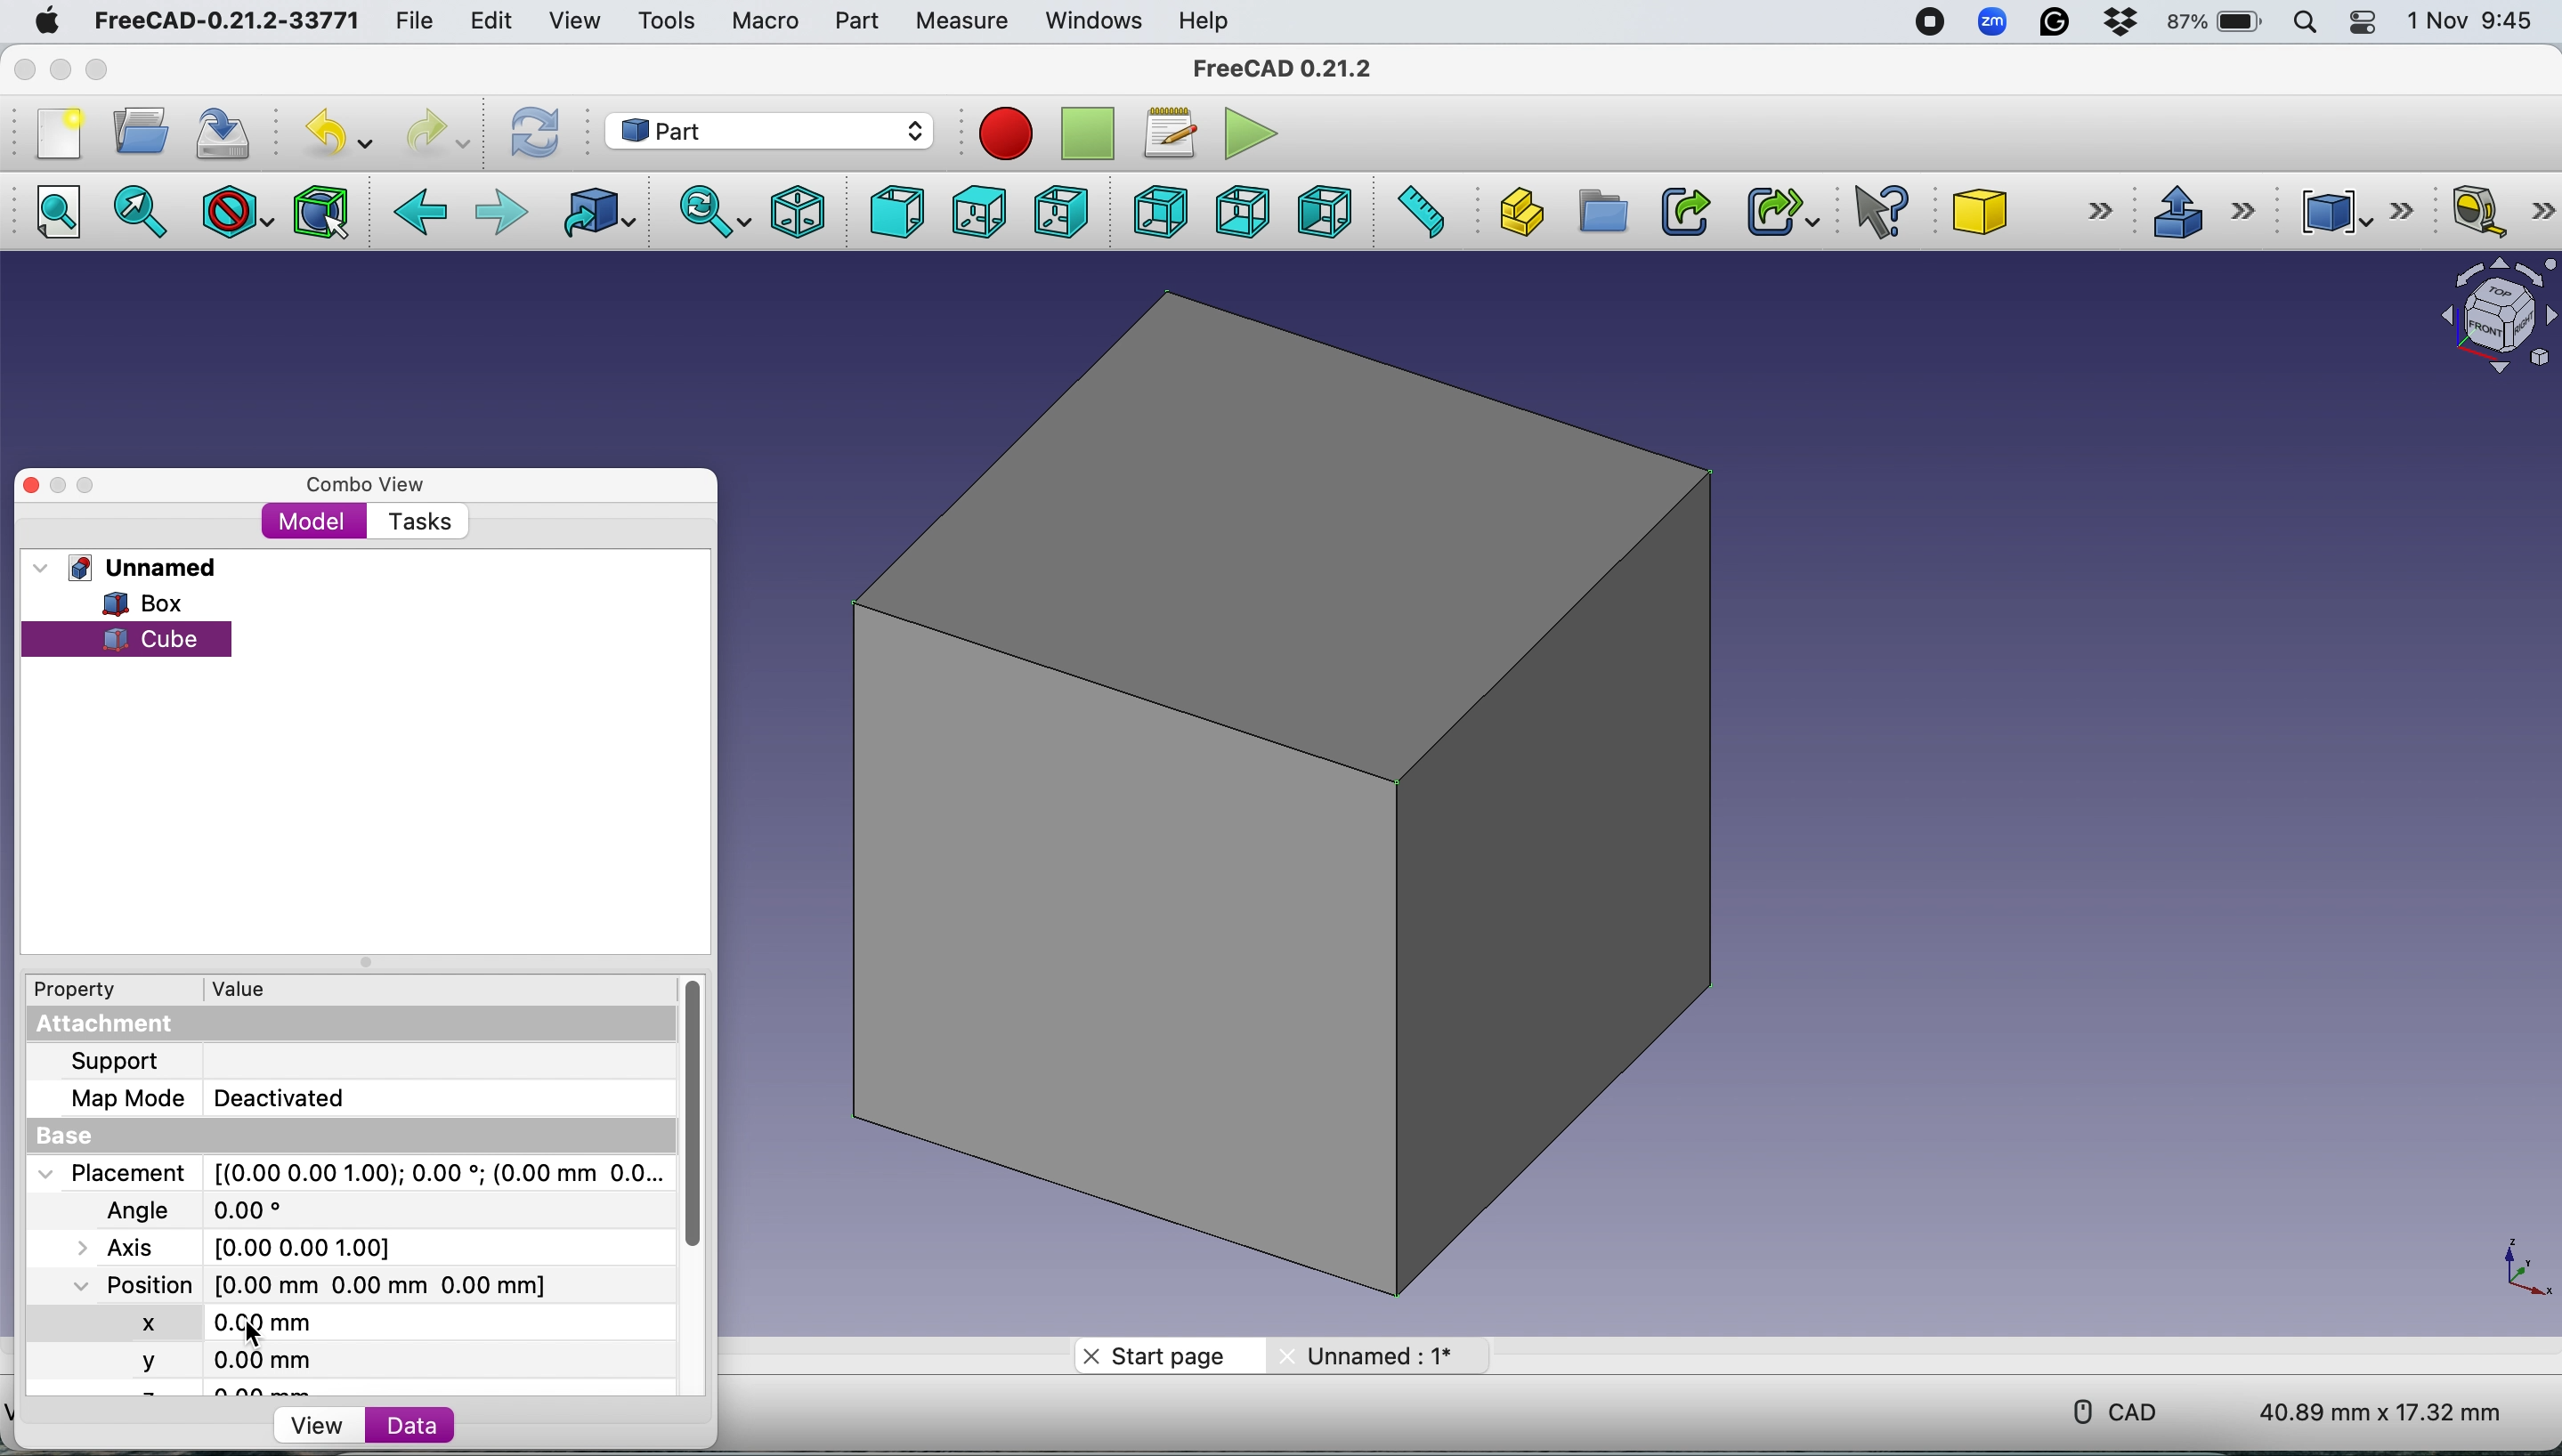 The image size is (2562, 1456). What do you see at coordinates (418, 523) in the screenshot?
I see `Tasks` at bounding box center [418, 523].